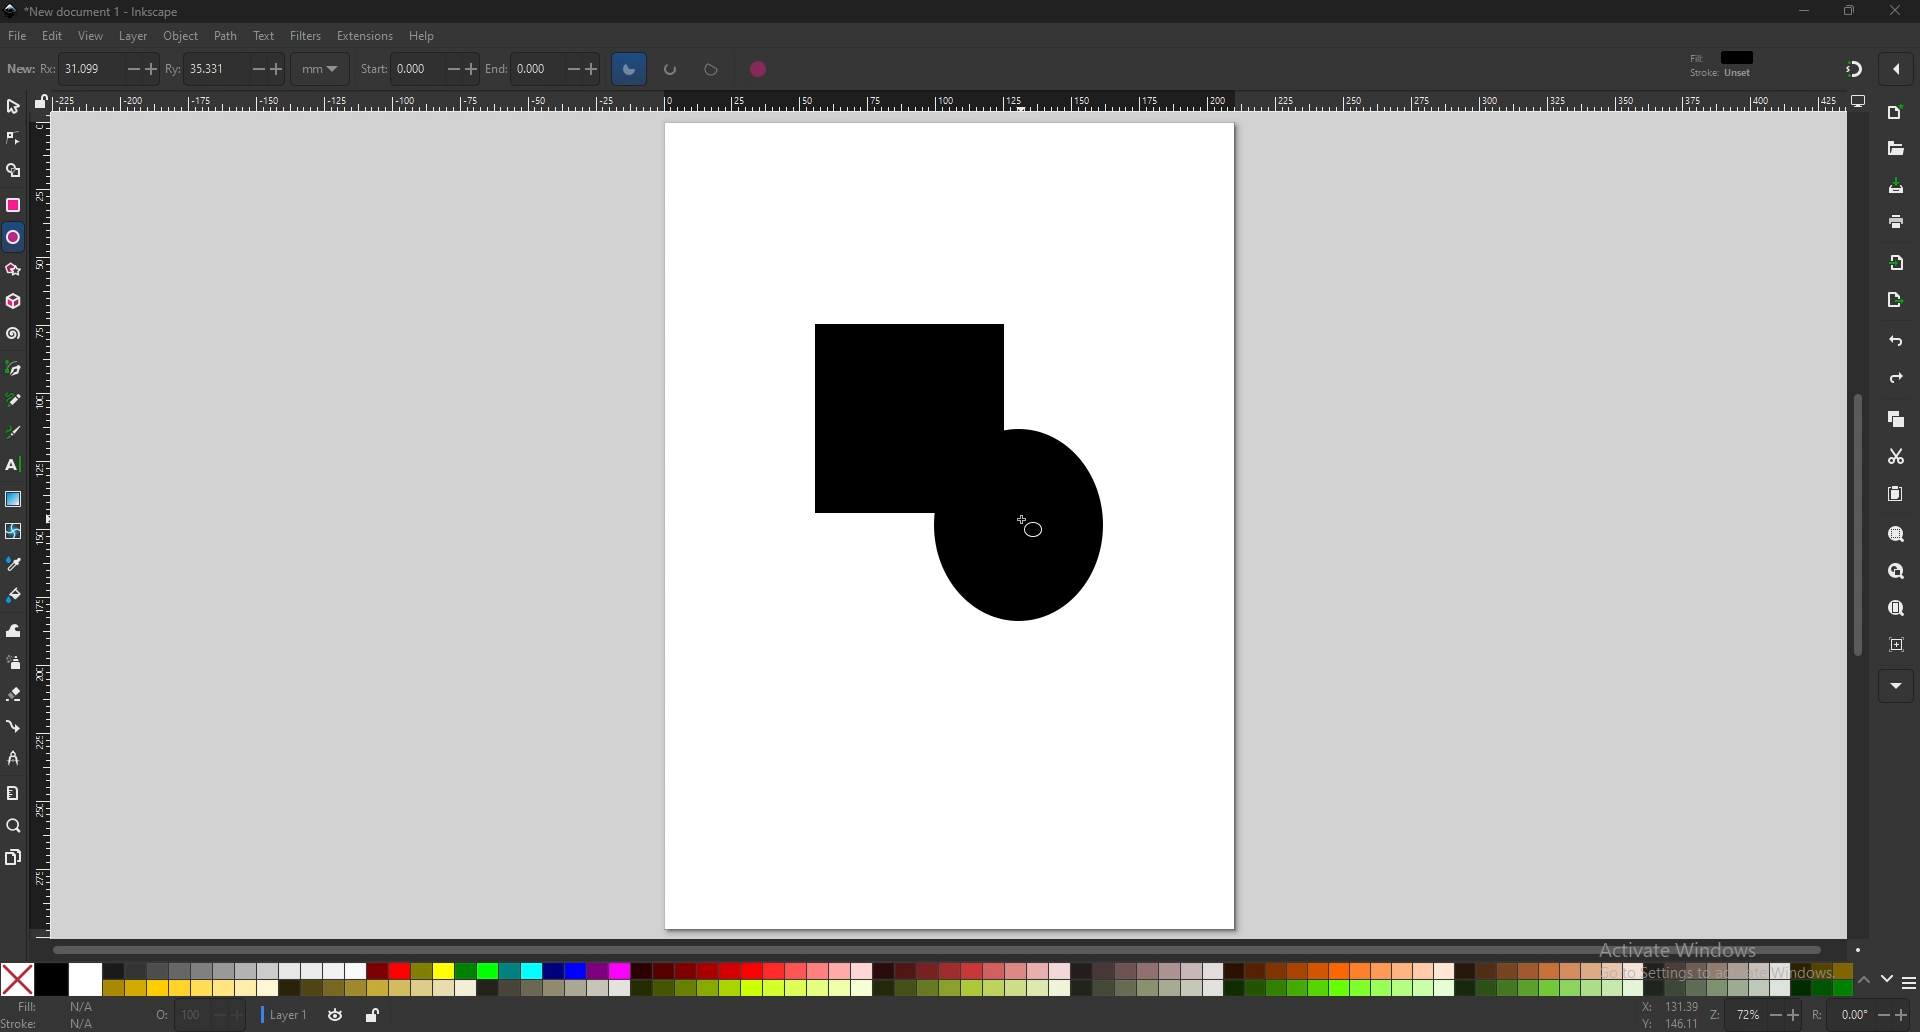 Image resolution: width=1920 pixels, height=1032 pixels. Describe the element at coordinates (937, 473) in the screenshot. I see `shapes` at that location.